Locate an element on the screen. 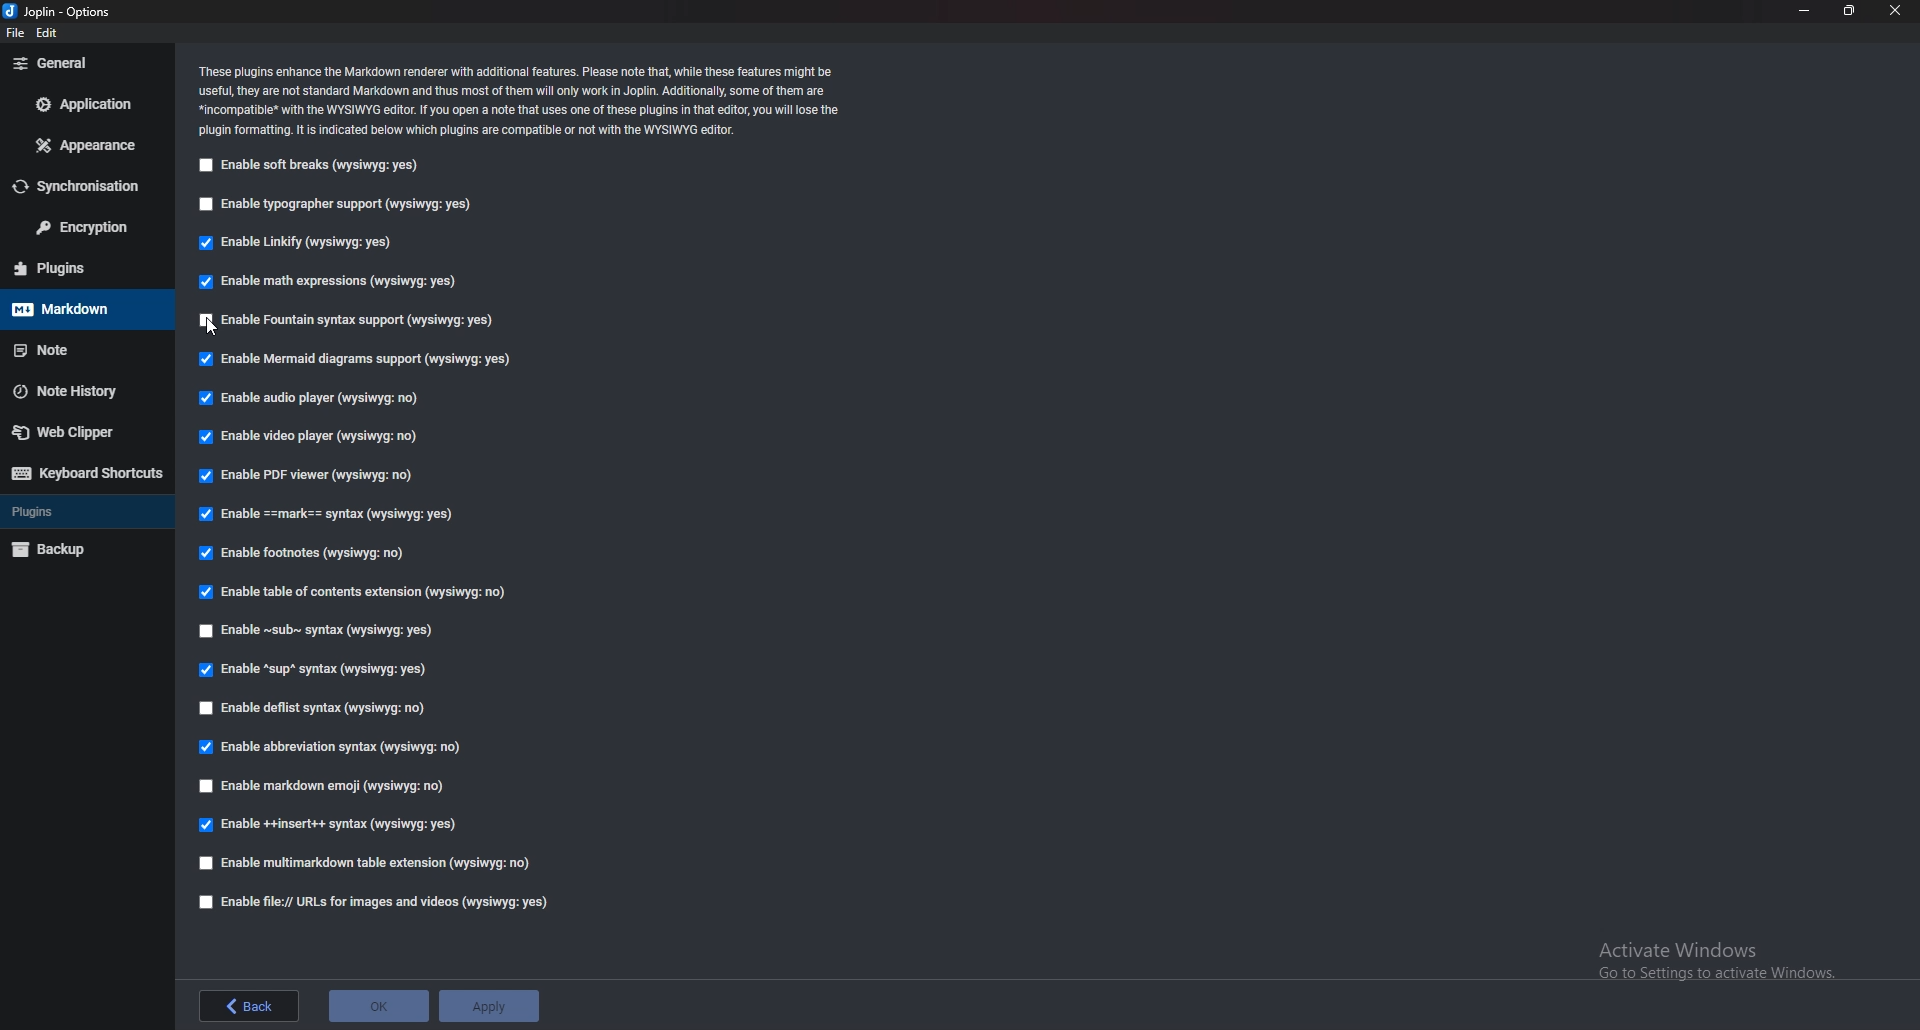 This screenshot has width=1920, height=1030. apply is located at coordinates (488, 1006).